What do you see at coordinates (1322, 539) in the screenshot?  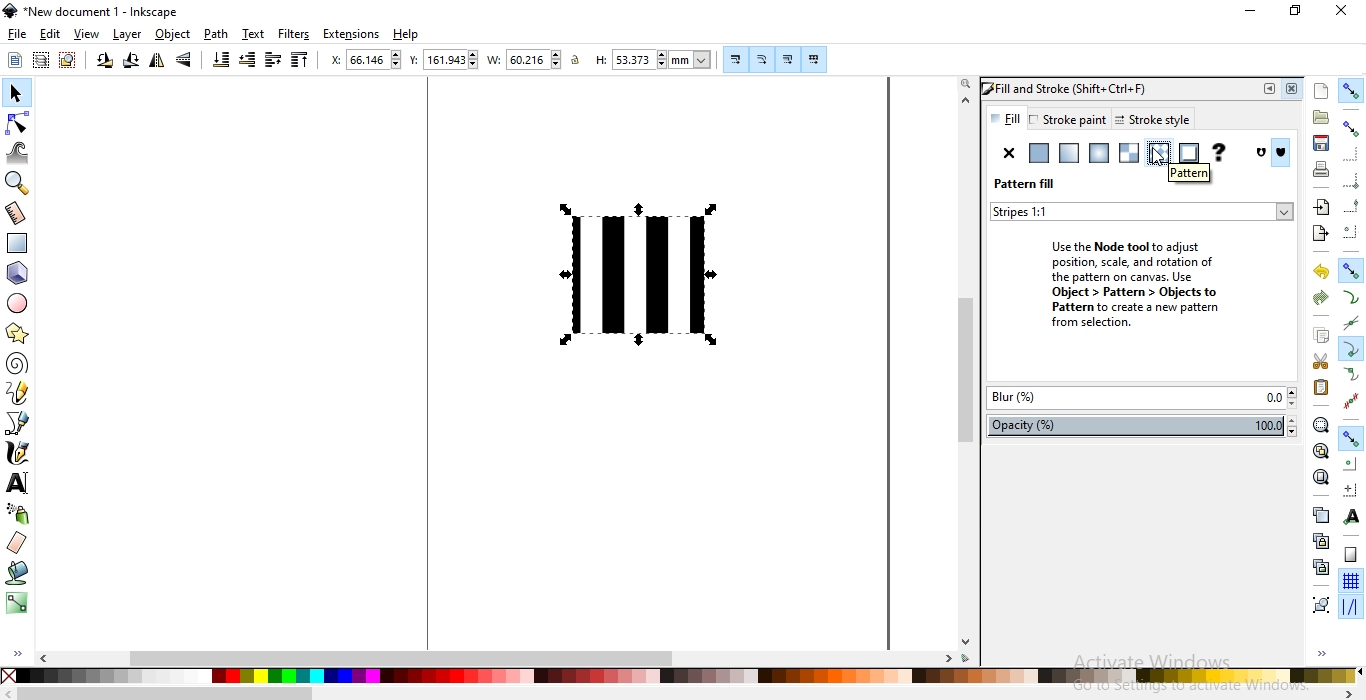 I see `create a clone` at bounding box center [1322, 539].